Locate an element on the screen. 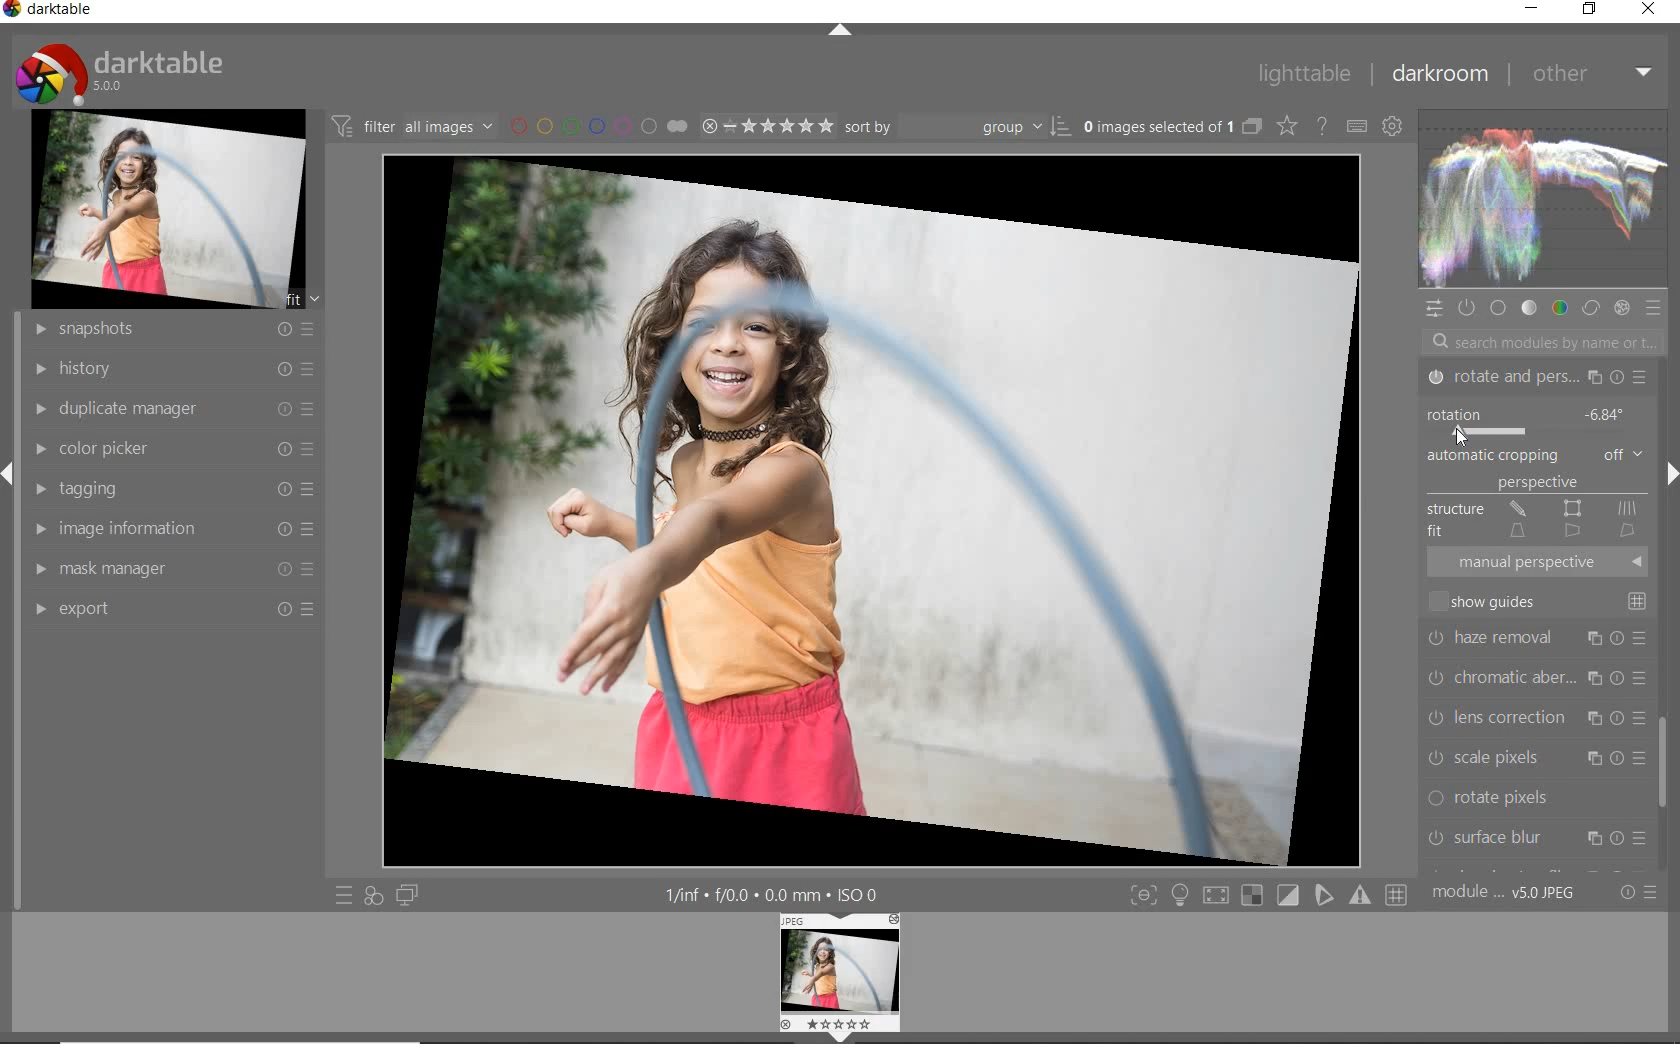  STRUCTURE is located at coordinates (1532, 509).